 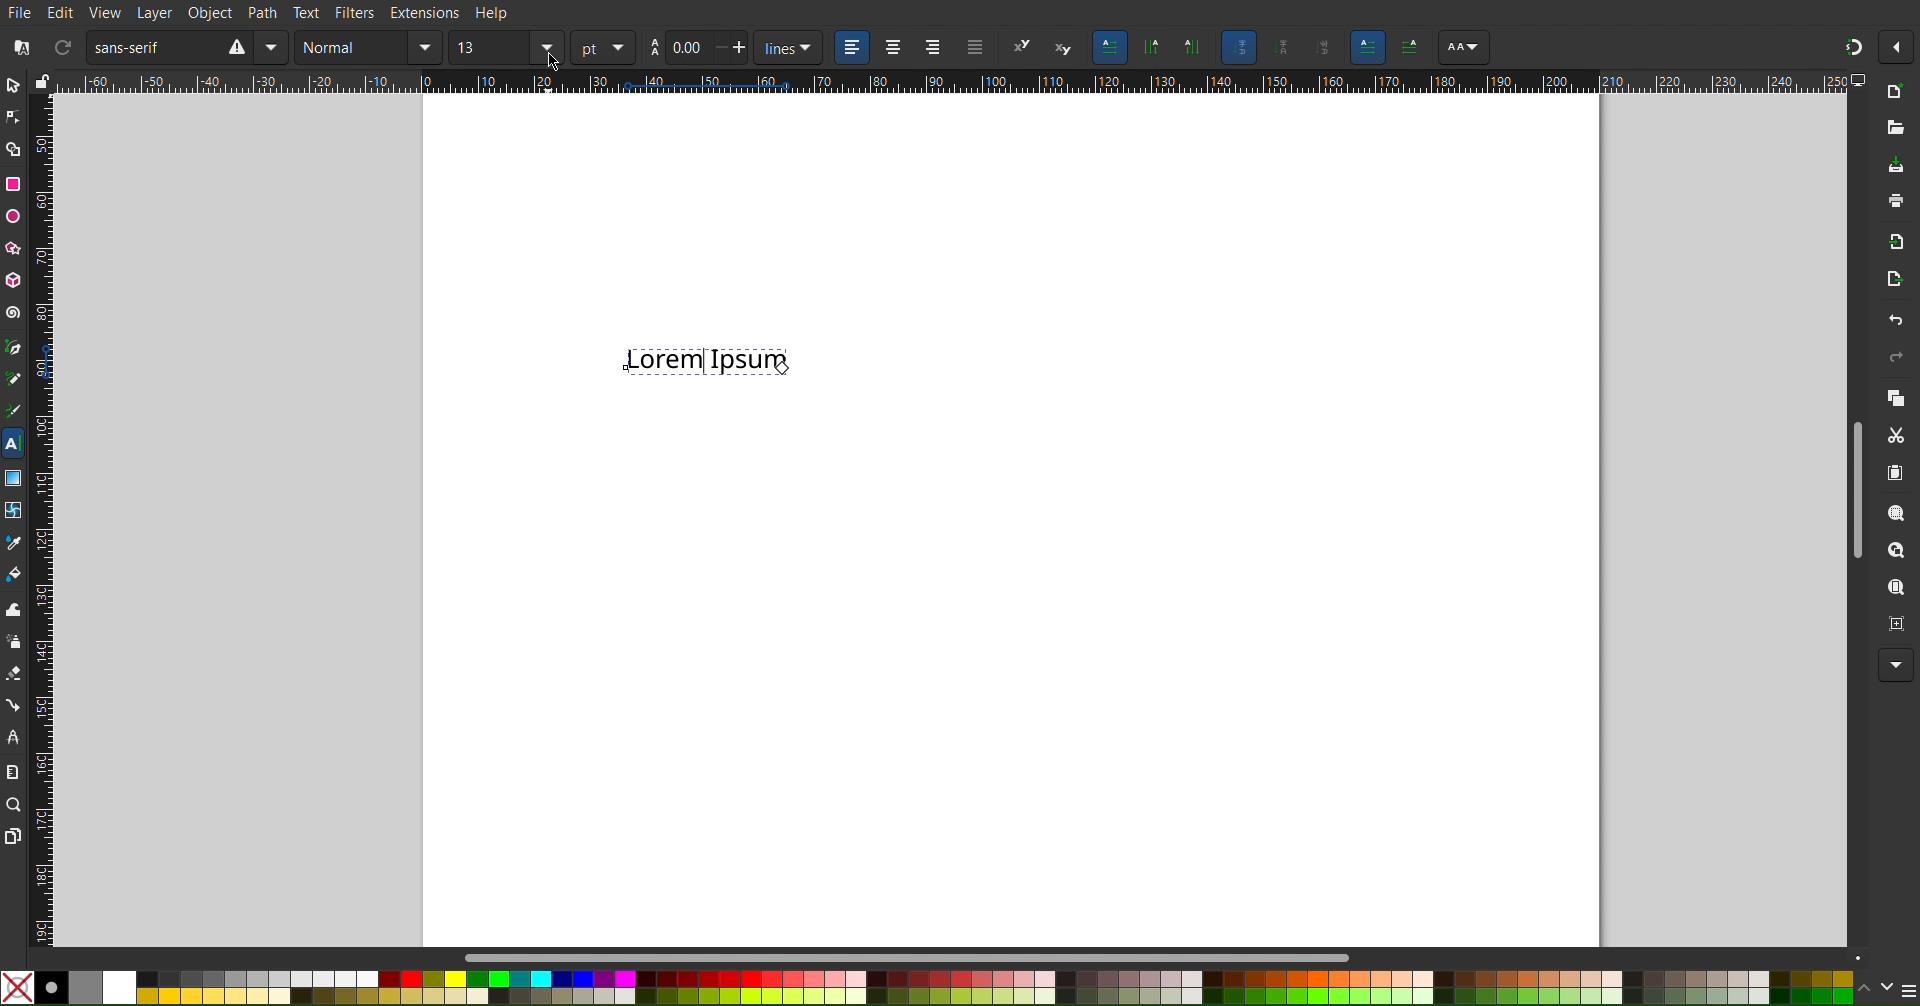 What do you see at coordinates (1238, 47) in the screenshot?
I see `Scaling Objects settings` at bounding box center [1238, 47].